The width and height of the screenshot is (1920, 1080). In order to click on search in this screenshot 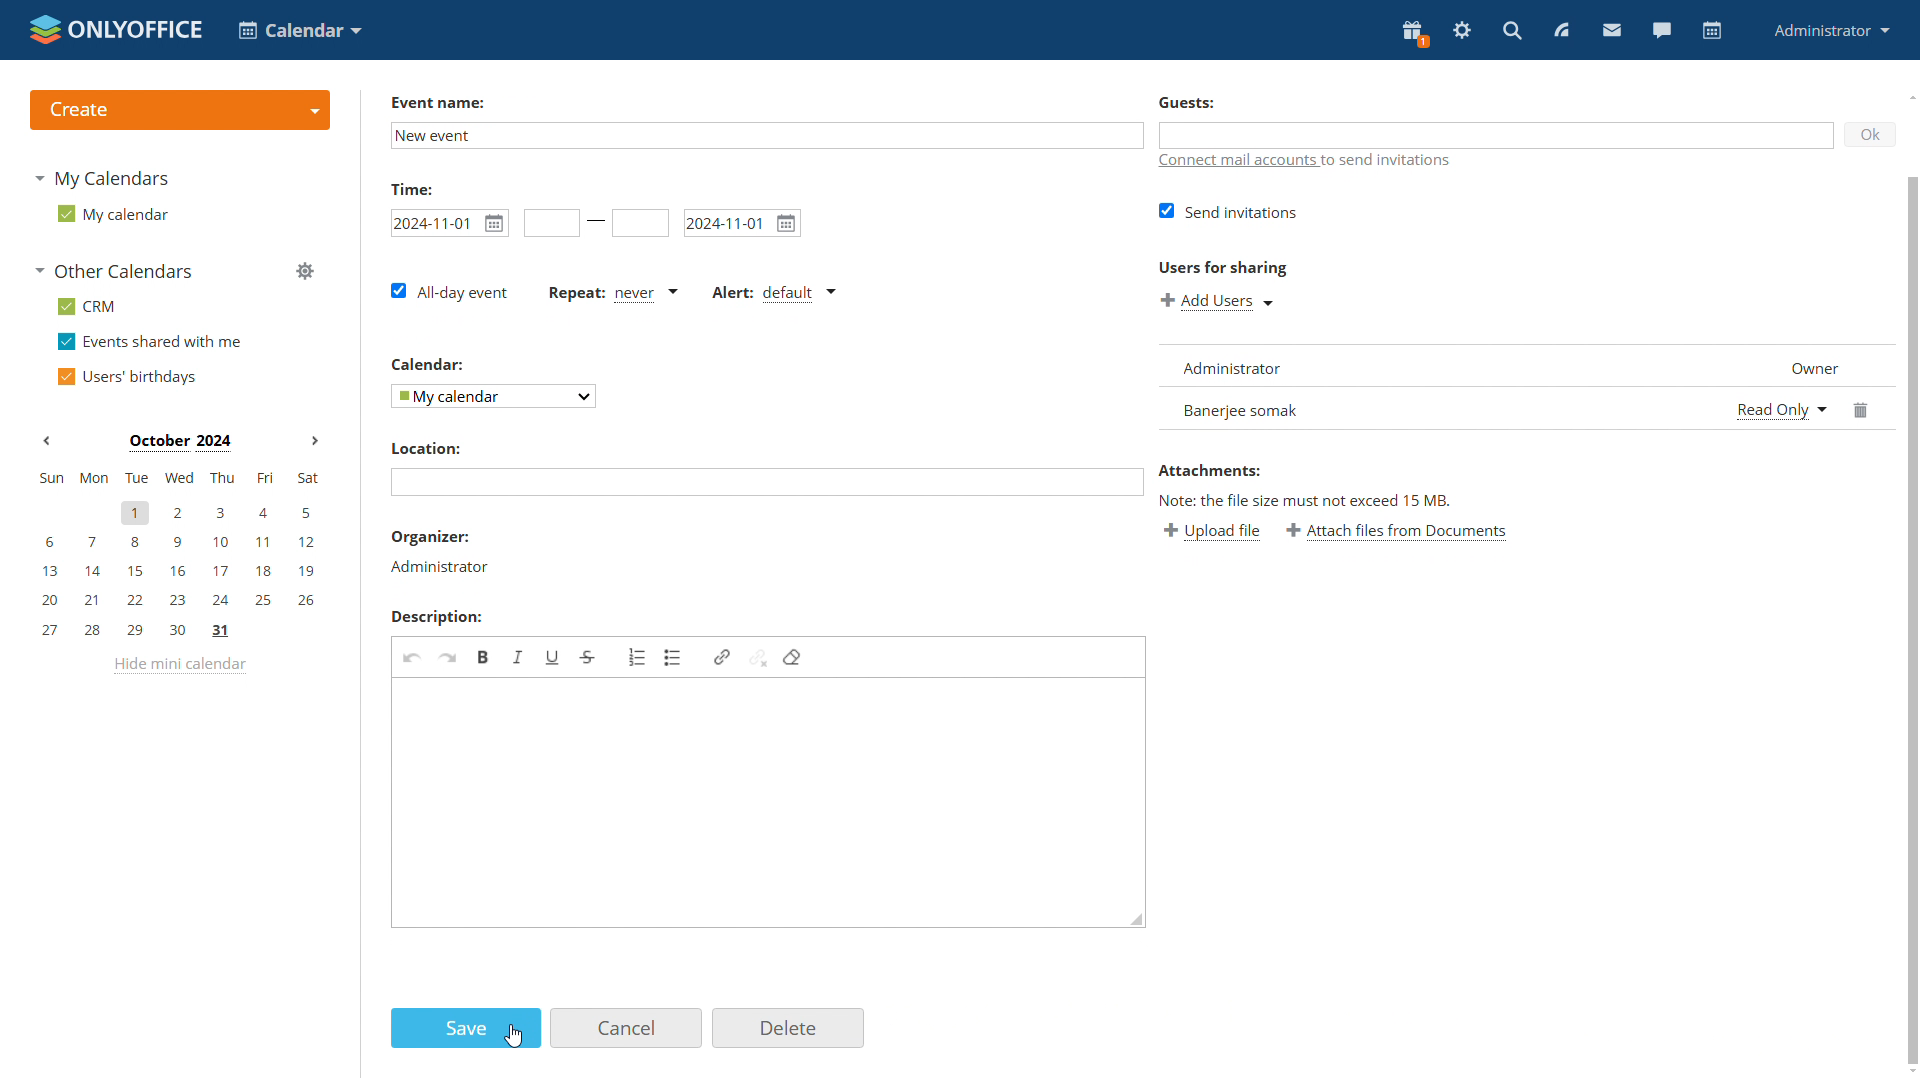, I will do `click(1511, 32)`.